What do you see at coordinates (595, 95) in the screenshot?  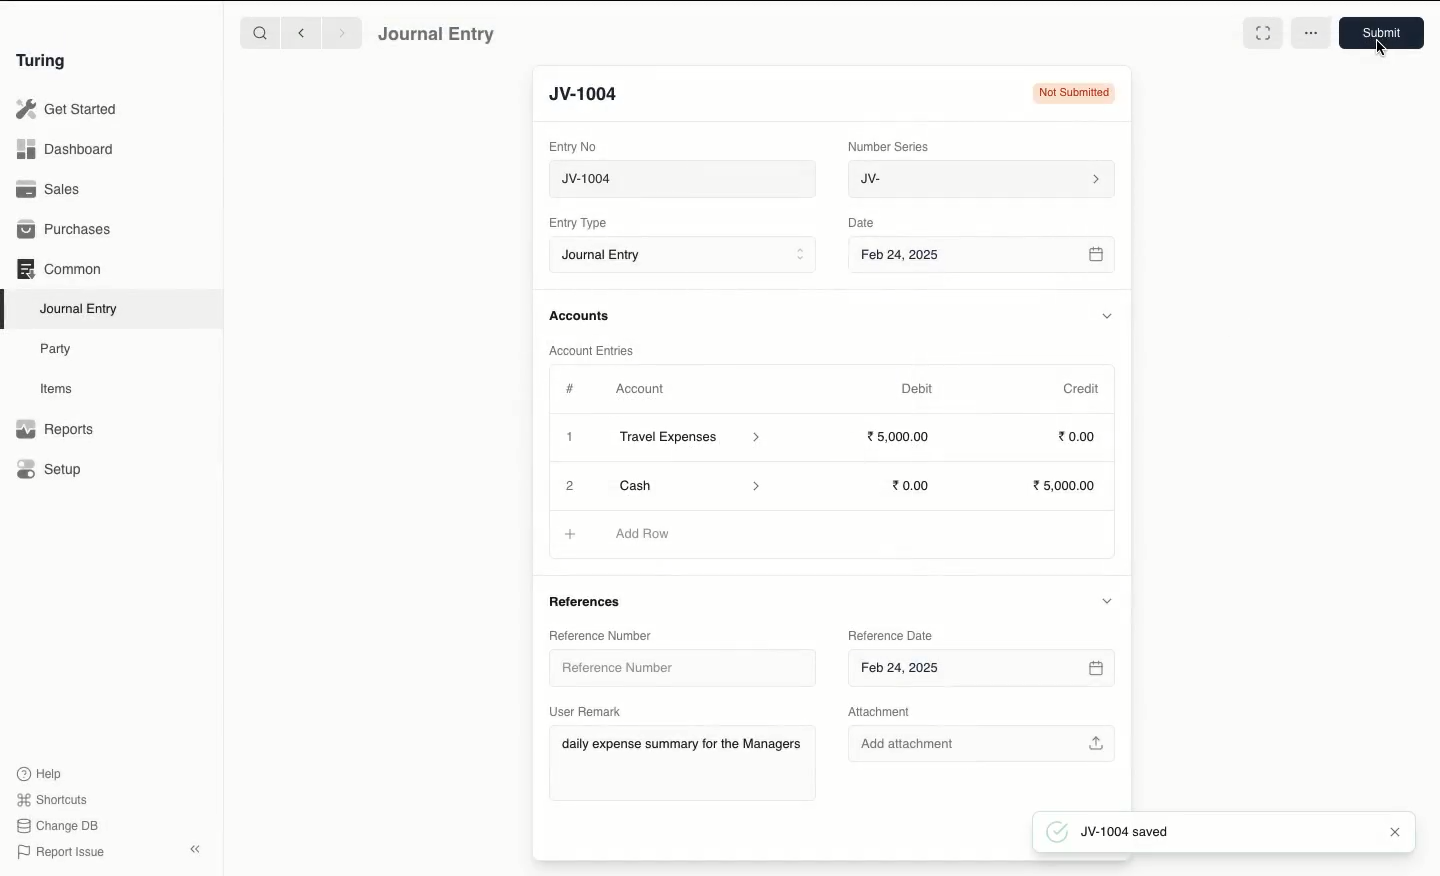 I see `New Entry` at bounding box center [595, 95].